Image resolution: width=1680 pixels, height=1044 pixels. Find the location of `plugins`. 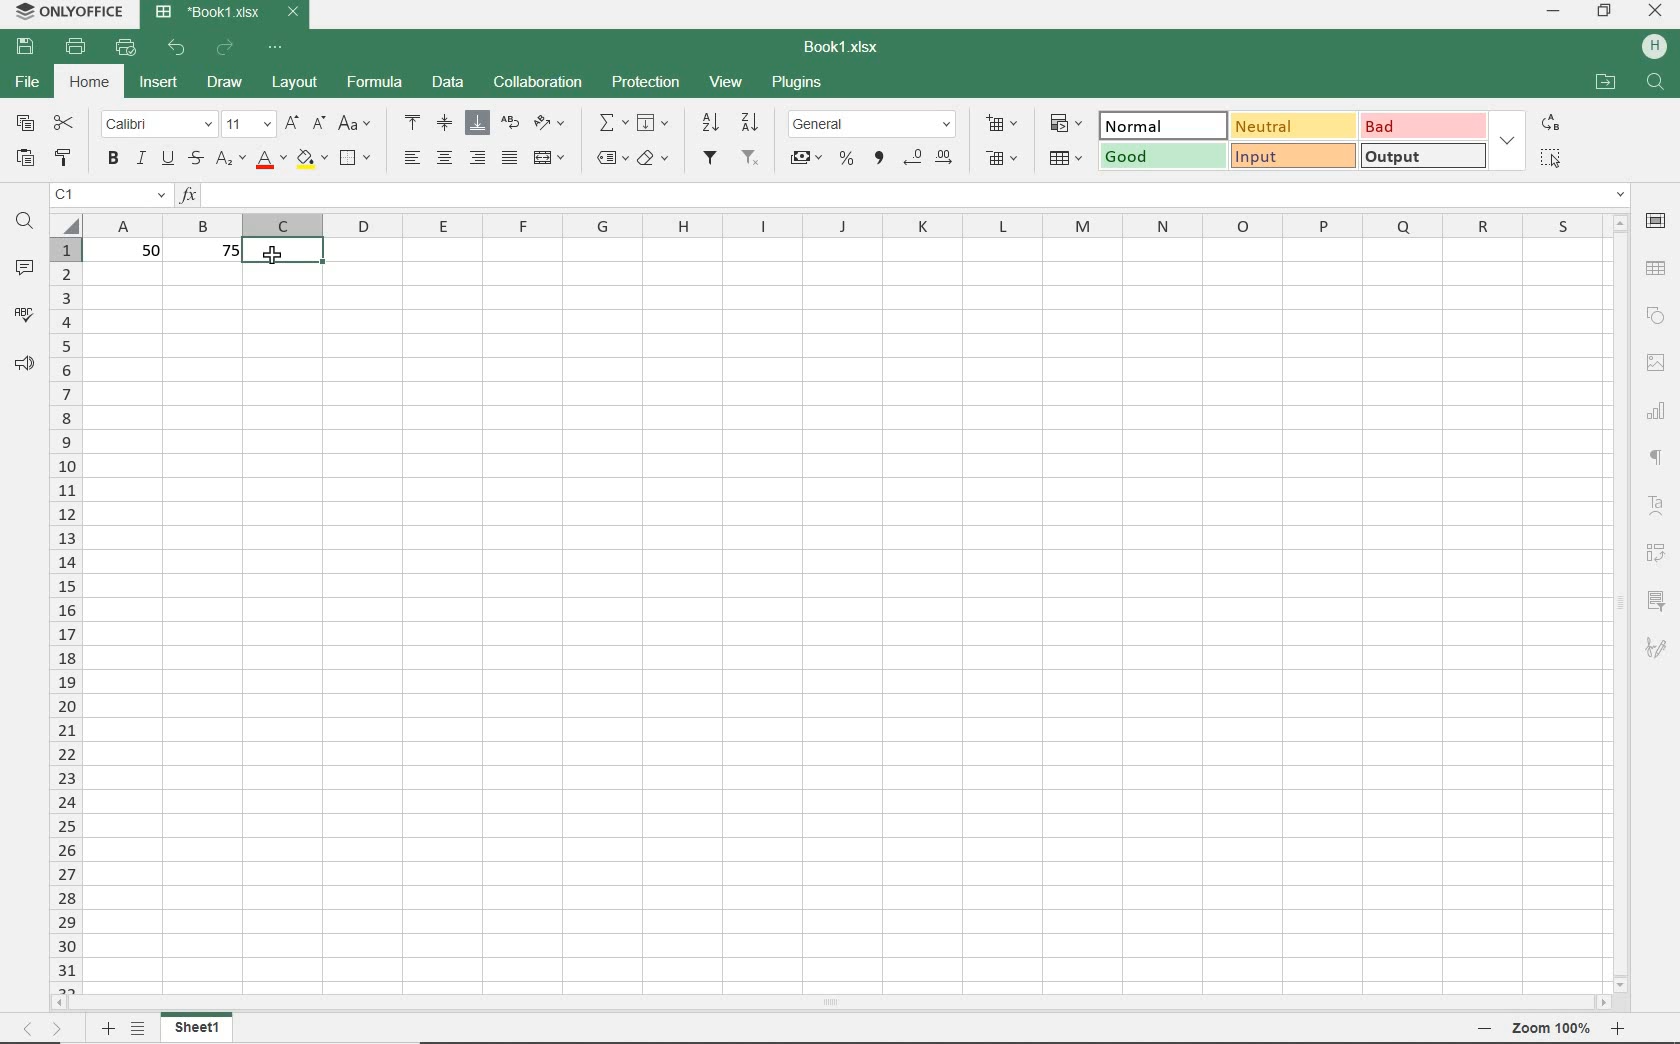

plugins is located at coordinates (794, 81).